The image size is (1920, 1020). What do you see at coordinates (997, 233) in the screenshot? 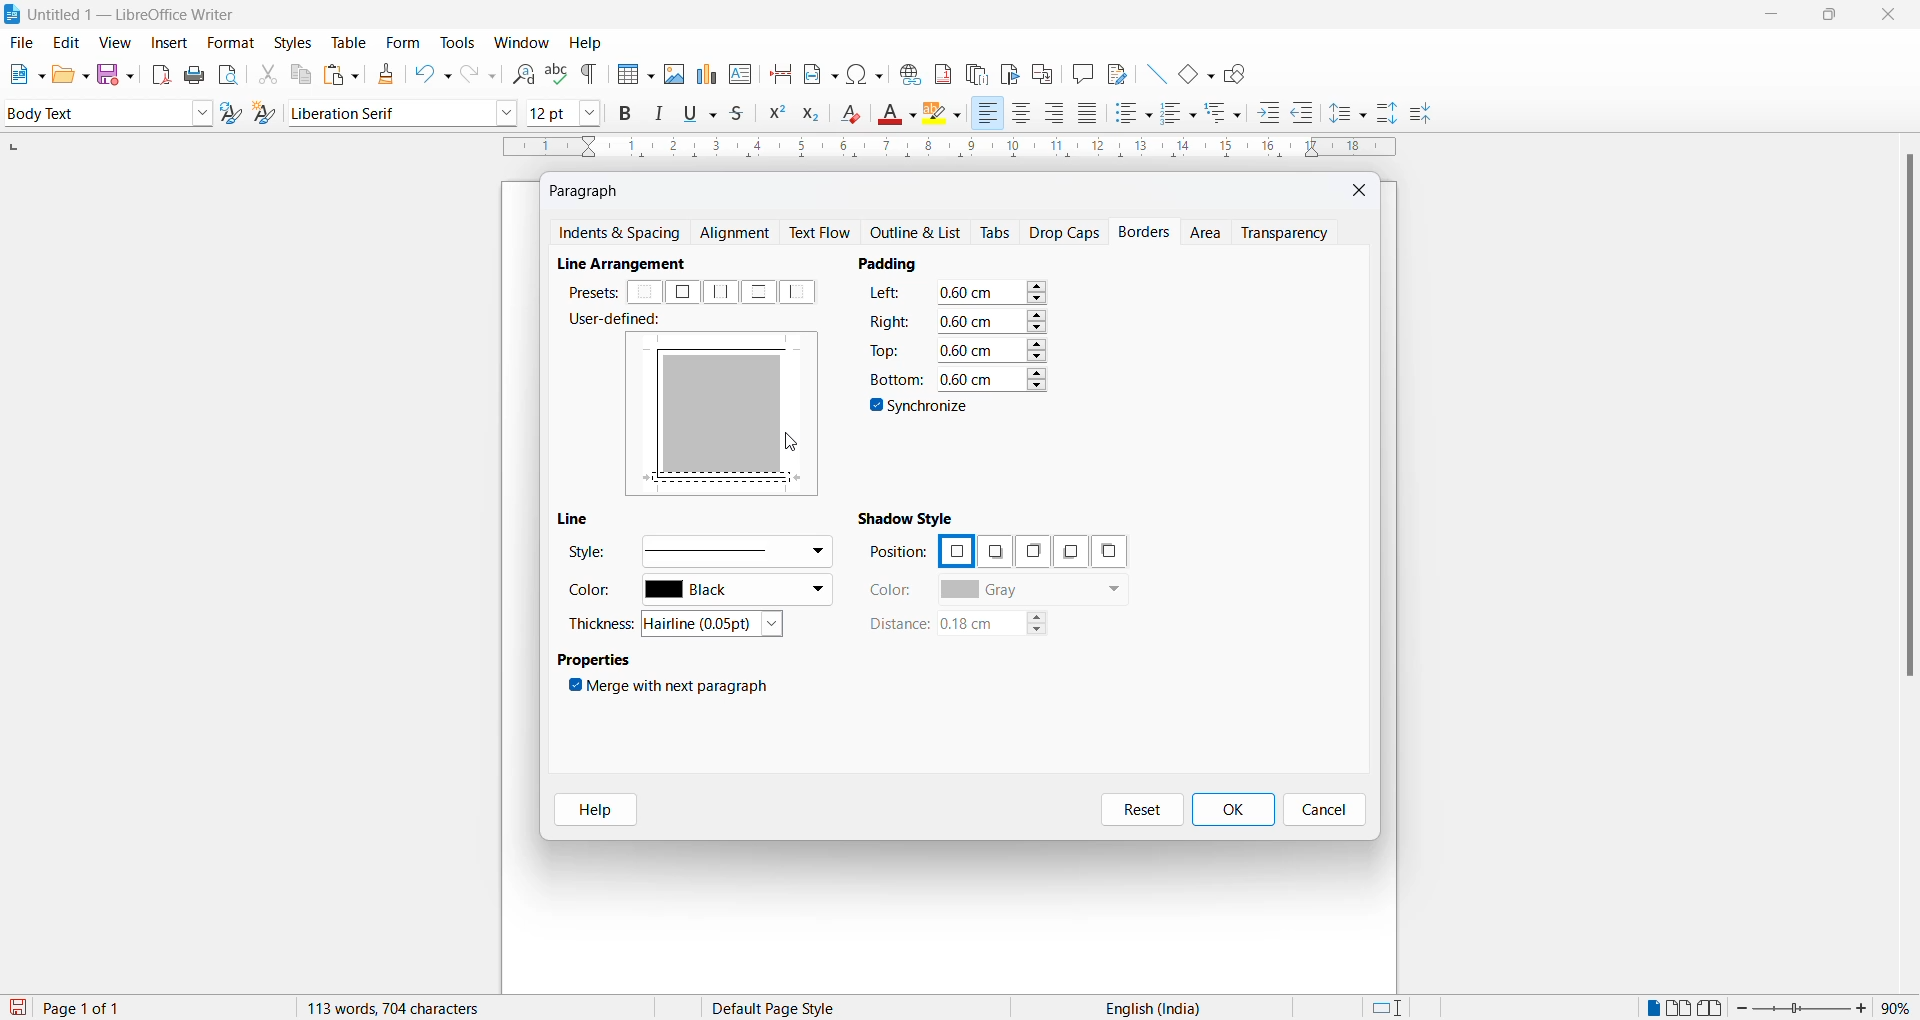
I see `tabs` at bounding box center [997, 233].